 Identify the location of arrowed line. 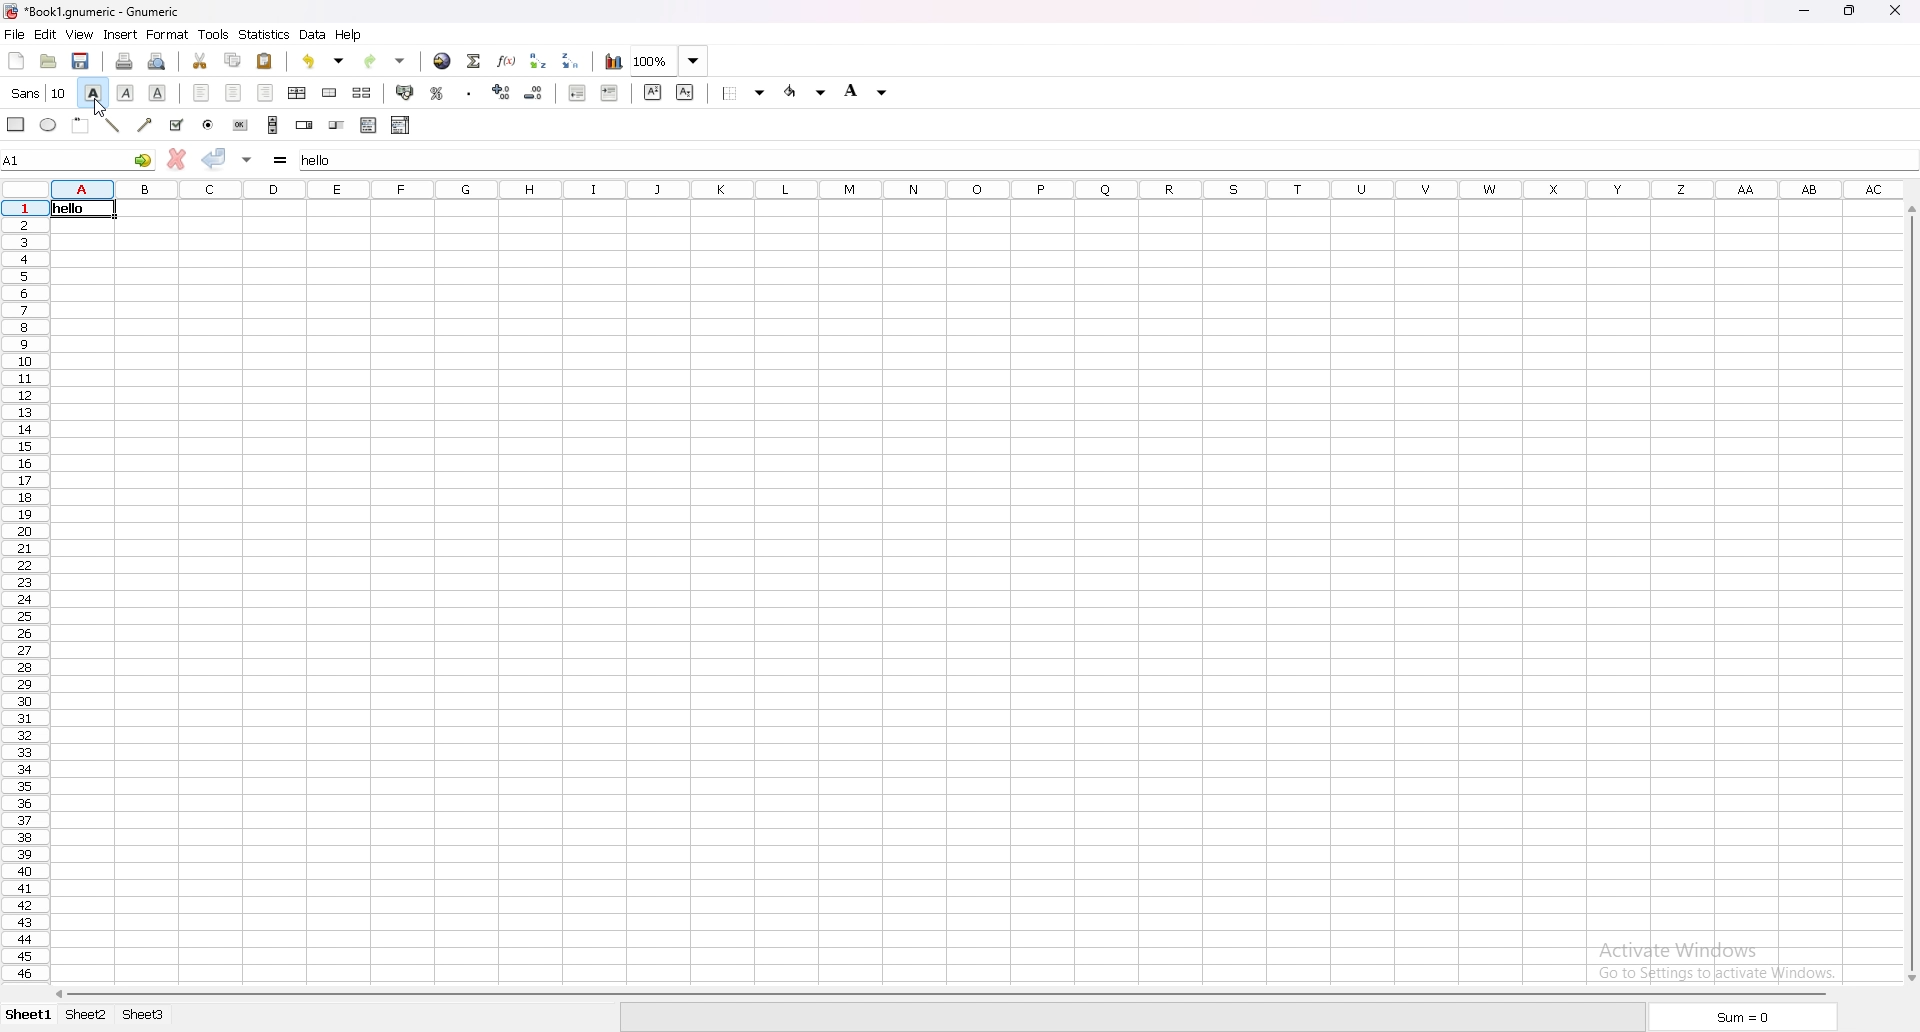
(146, 125).